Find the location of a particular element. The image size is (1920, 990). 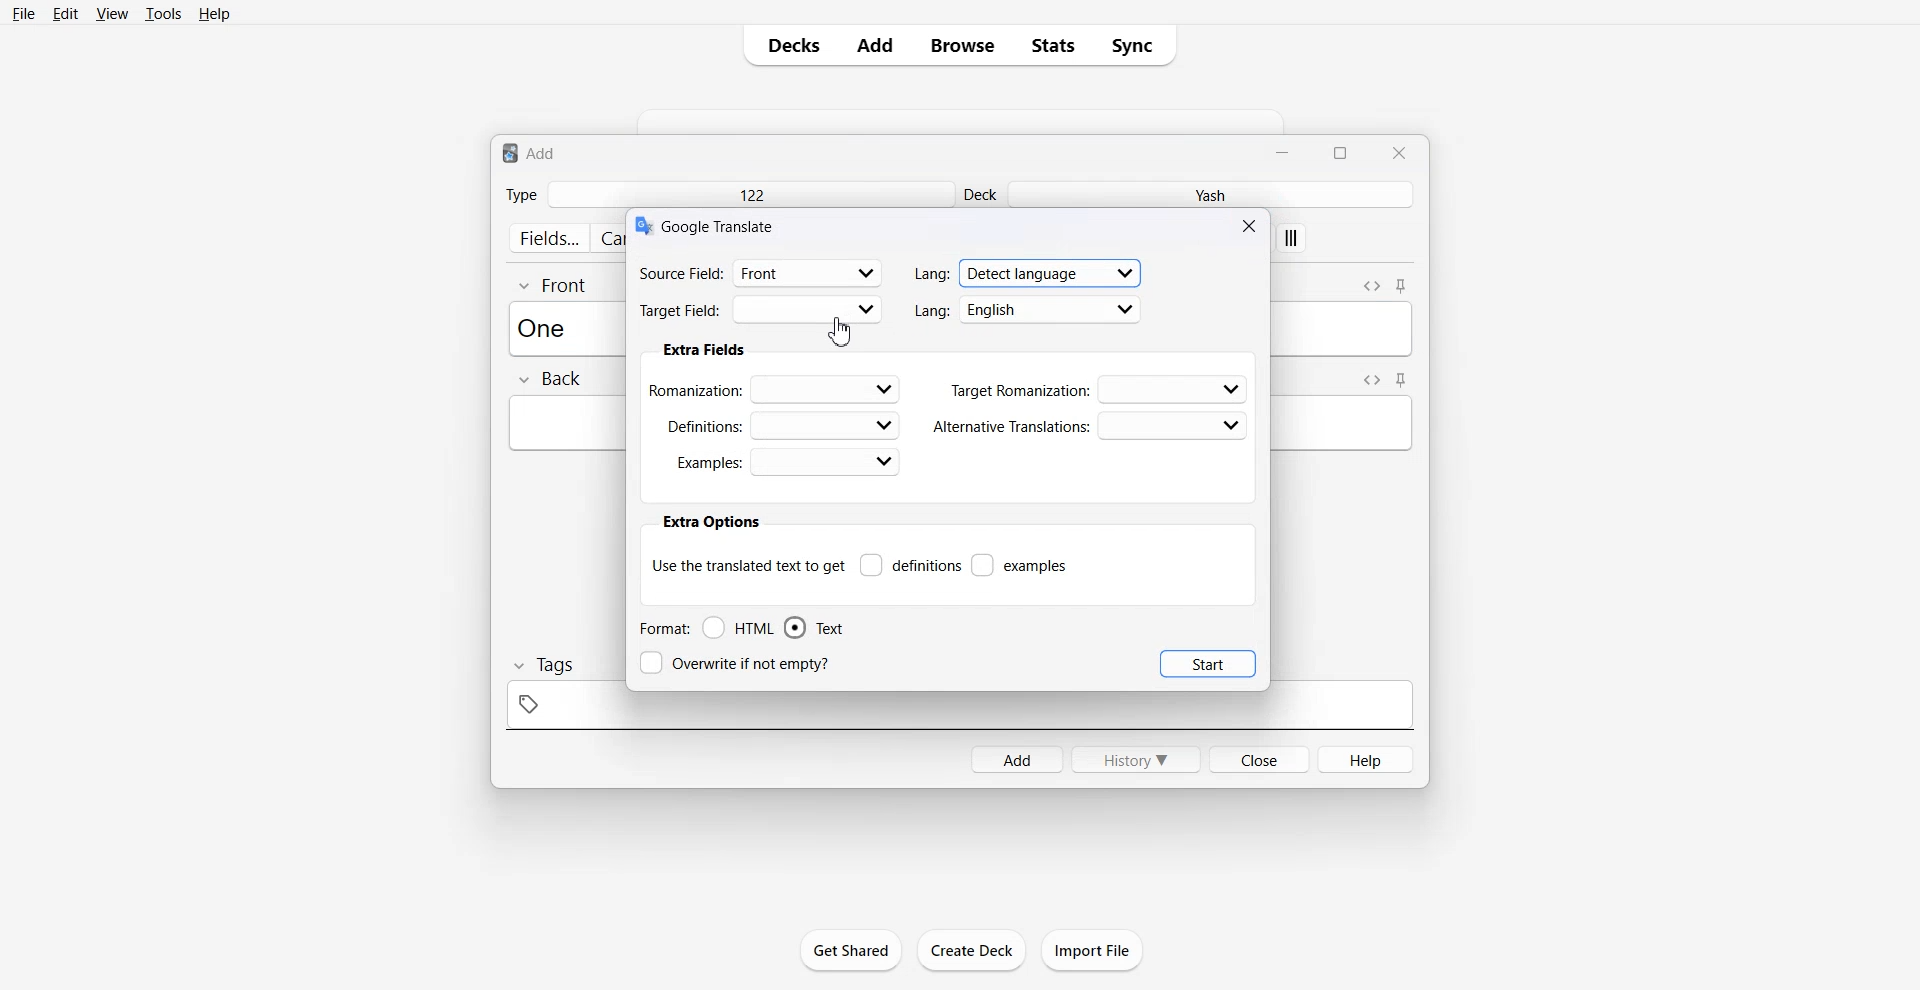

Close is located at coordinates (1252, 225).